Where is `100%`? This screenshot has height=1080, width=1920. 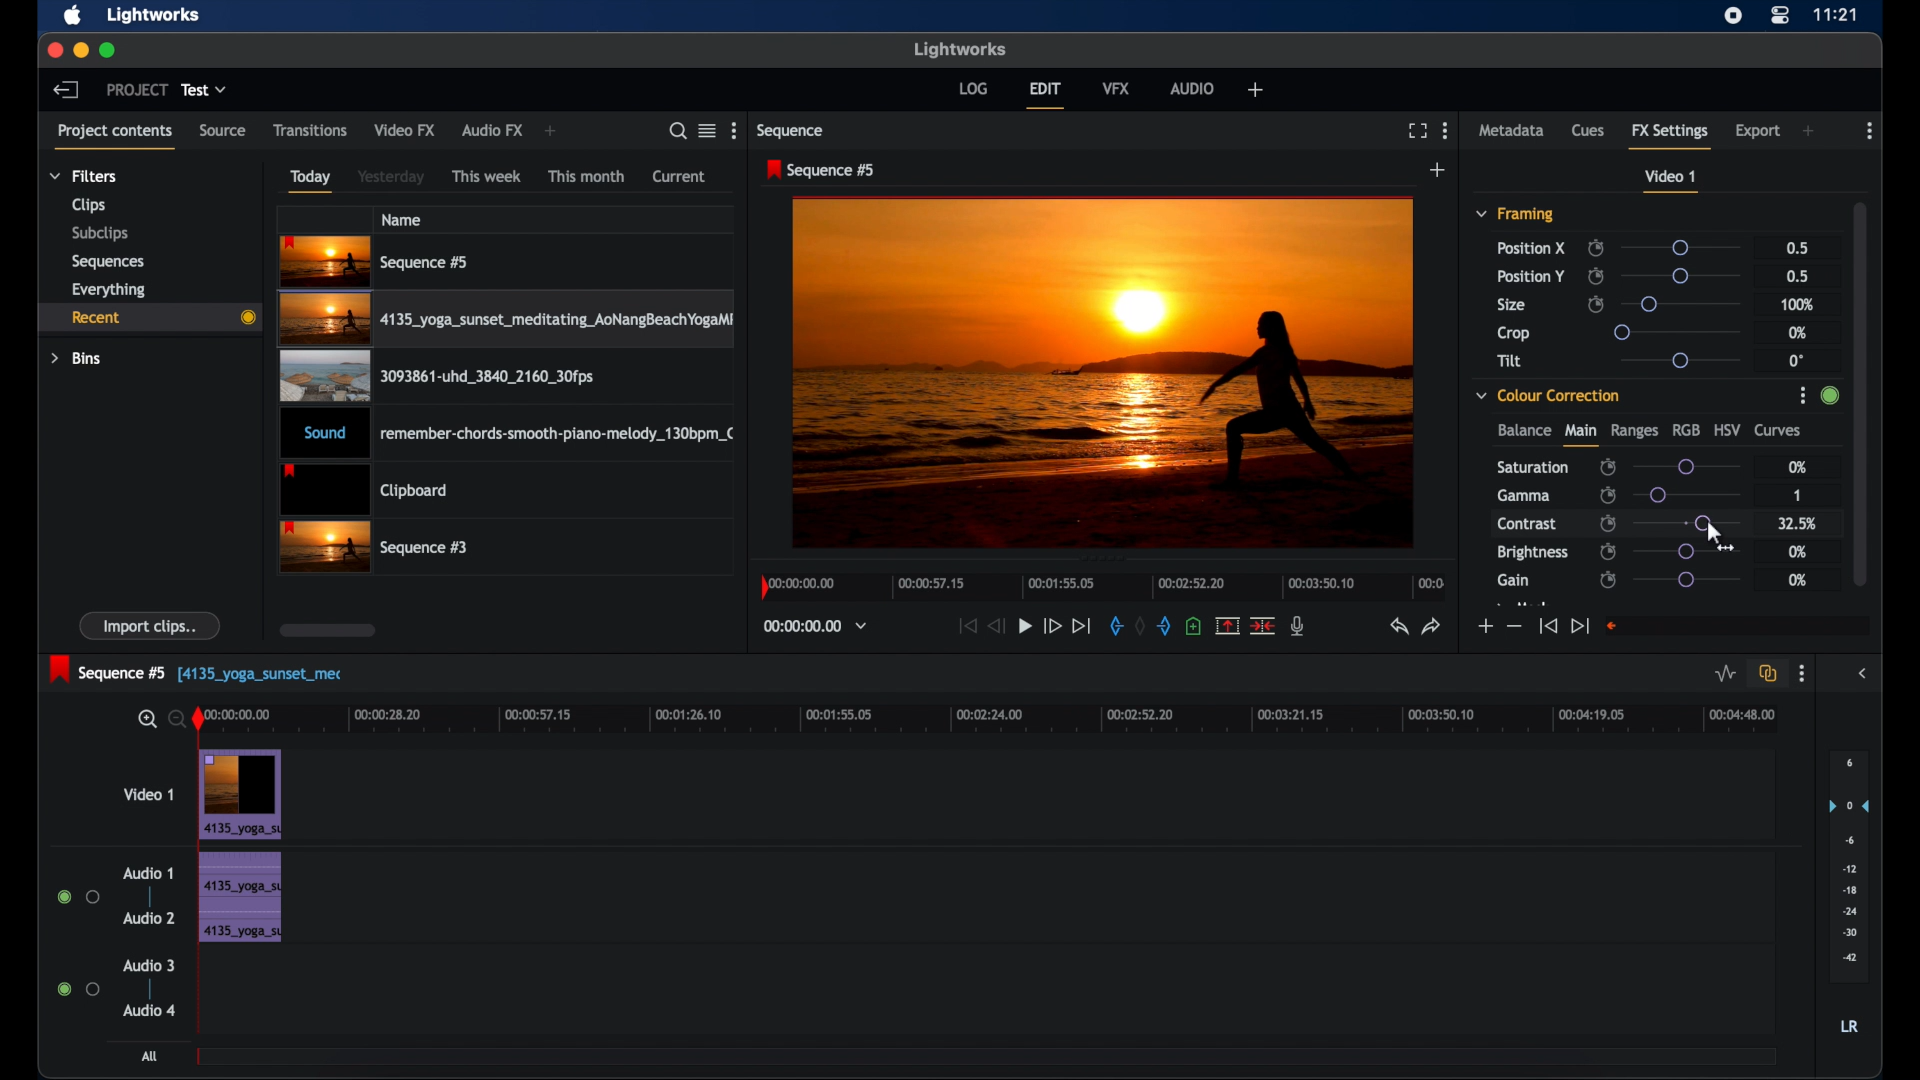
100% is located at coordinates (1798, 306).